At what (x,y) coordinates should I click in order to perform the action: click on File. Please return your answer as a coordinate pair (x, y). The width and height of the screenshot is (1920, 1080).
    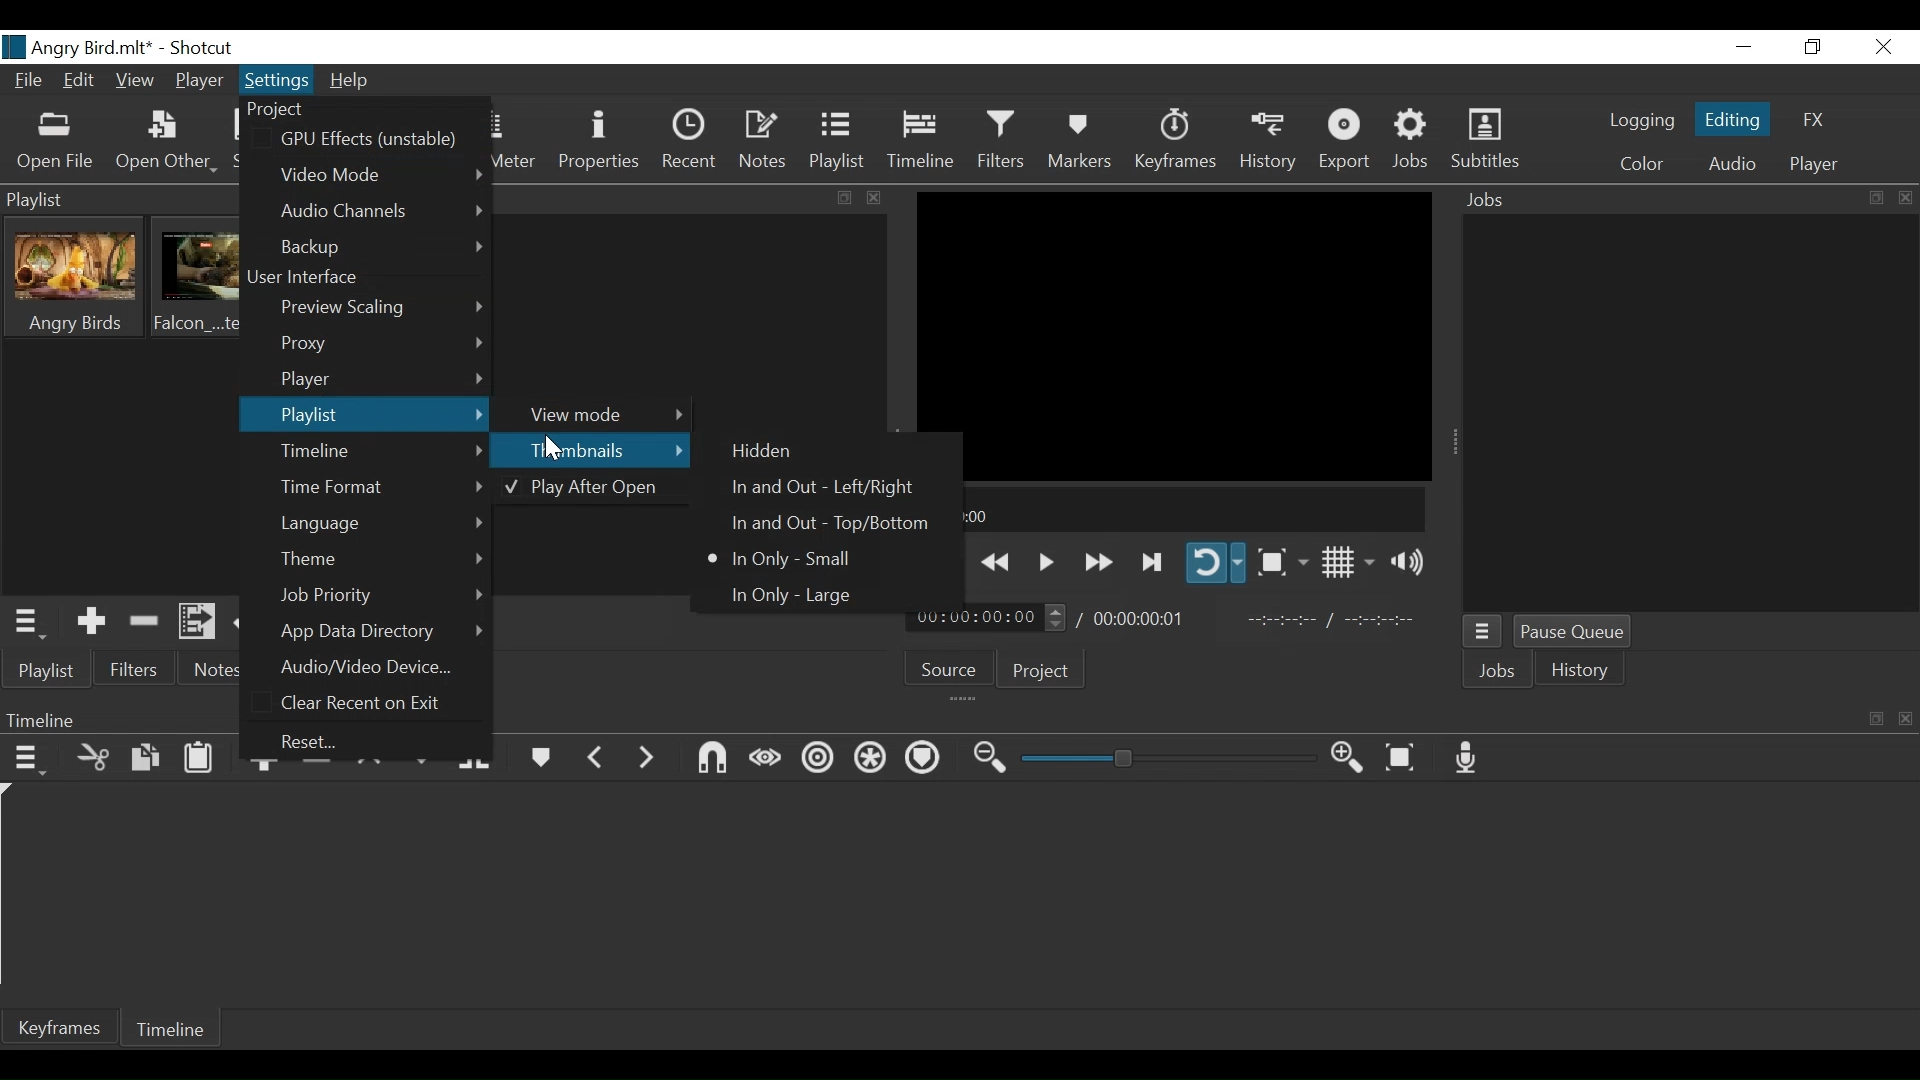
    Looking at the image, I should click on (29, 80).